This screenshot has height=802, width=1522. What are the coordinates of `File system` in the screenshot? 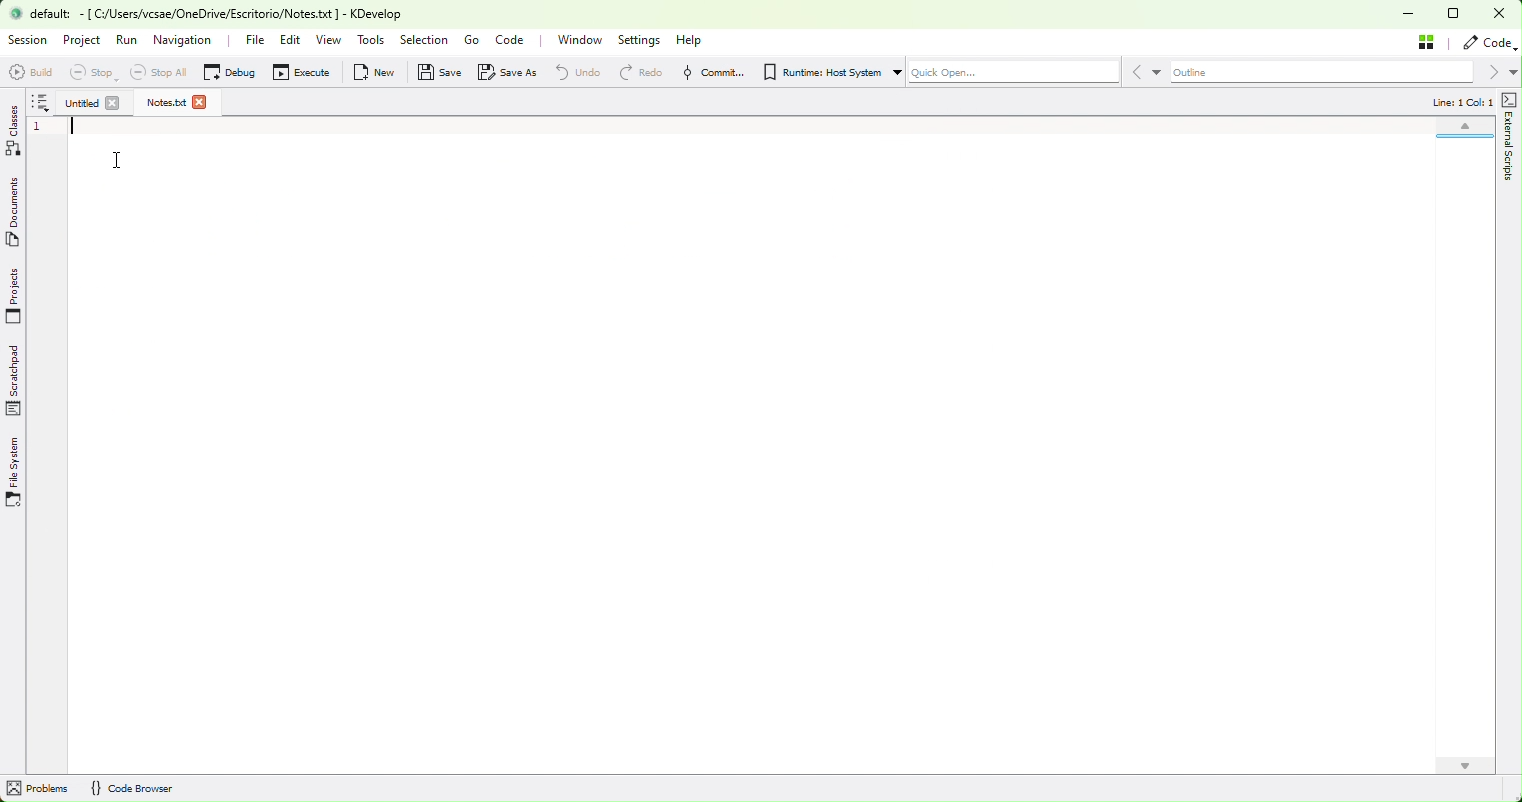 It's located at (17, 470).